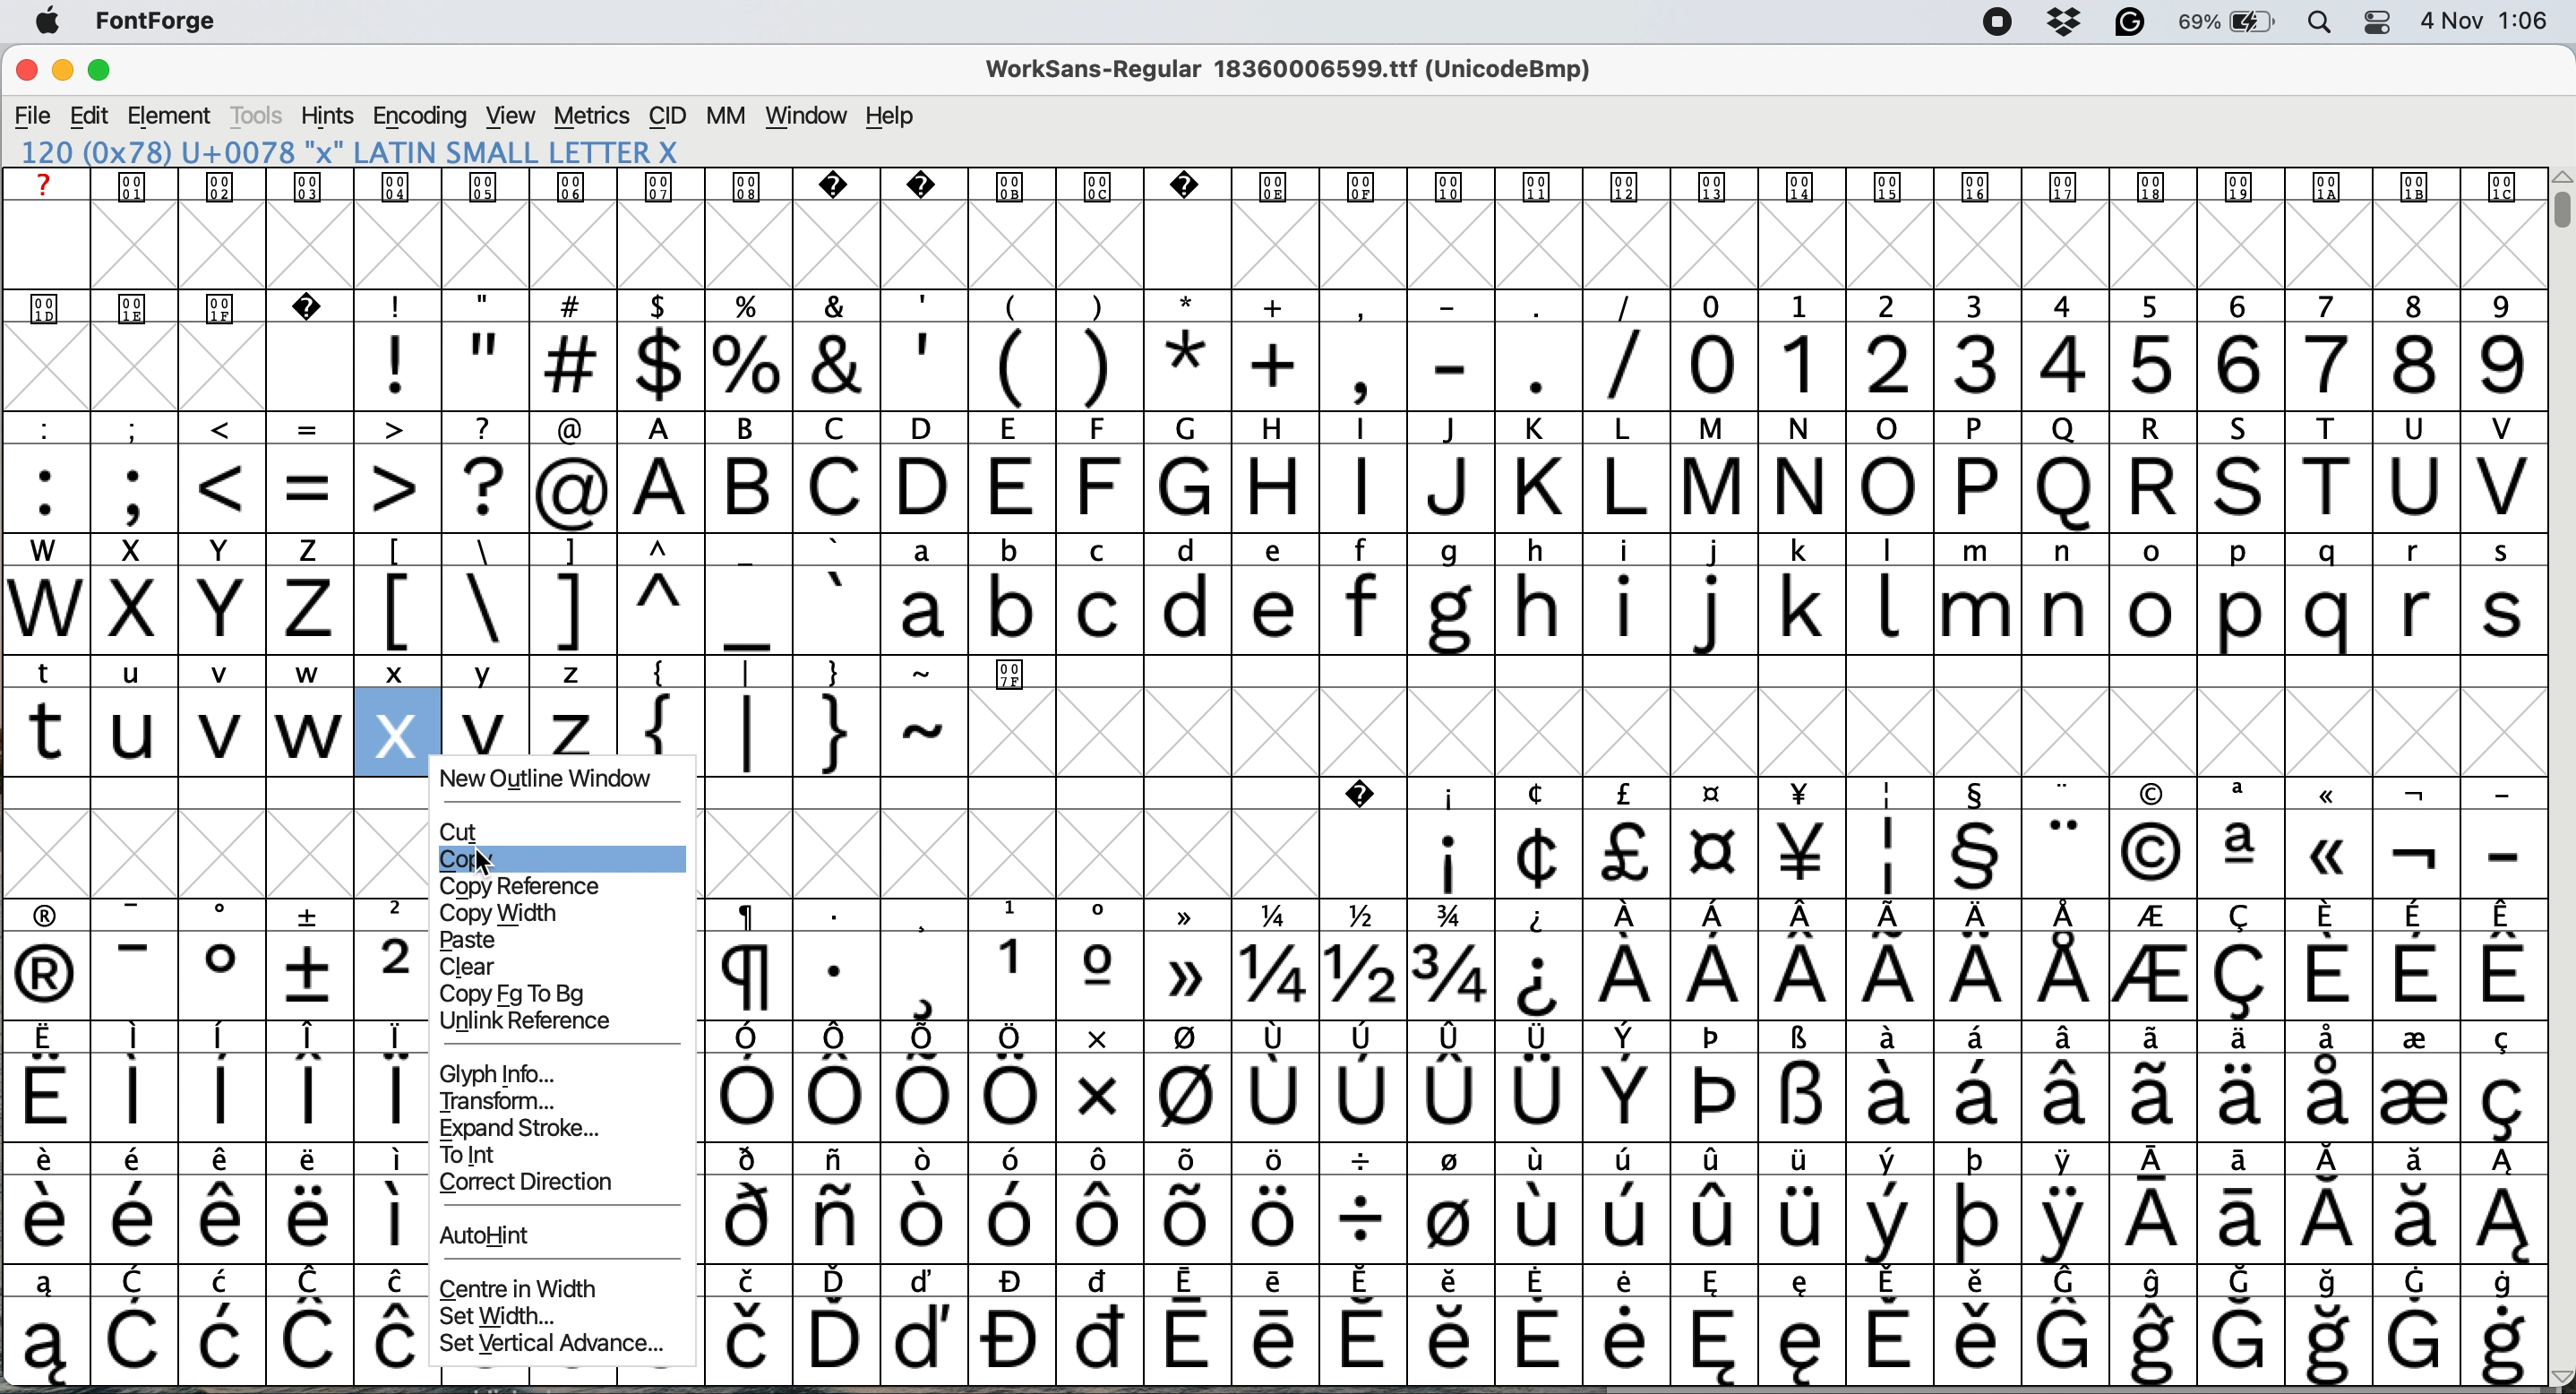 Image resolution: width=2576 pixels, height=1394 pixels. Describe the element at coordinates (1009, 366) in the screenshot. I see `special characters` at that location.